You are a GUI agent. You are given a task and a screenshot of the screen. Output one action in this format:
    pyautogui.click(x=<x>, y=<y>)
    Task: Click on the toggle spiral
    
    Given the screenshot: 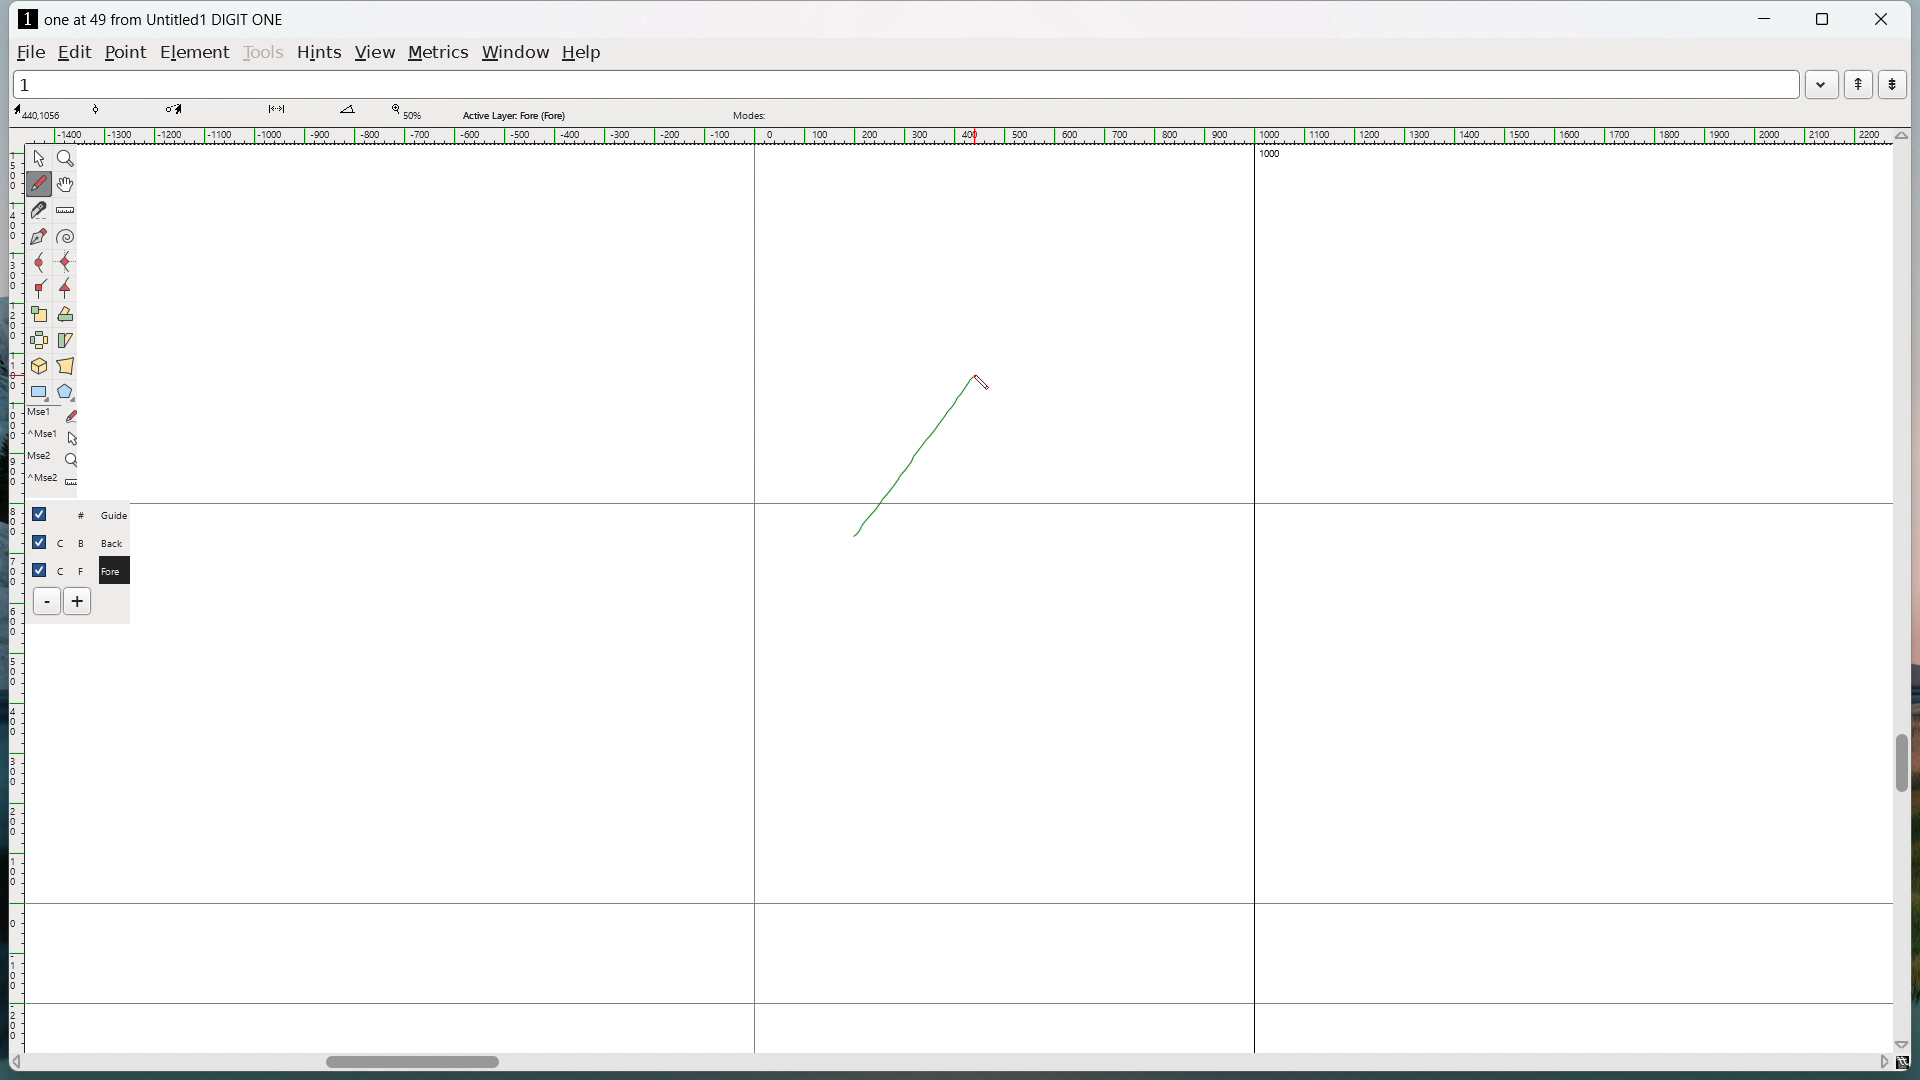 What is the action you would take?
    pyautogui.click(x=66, y=237)
    